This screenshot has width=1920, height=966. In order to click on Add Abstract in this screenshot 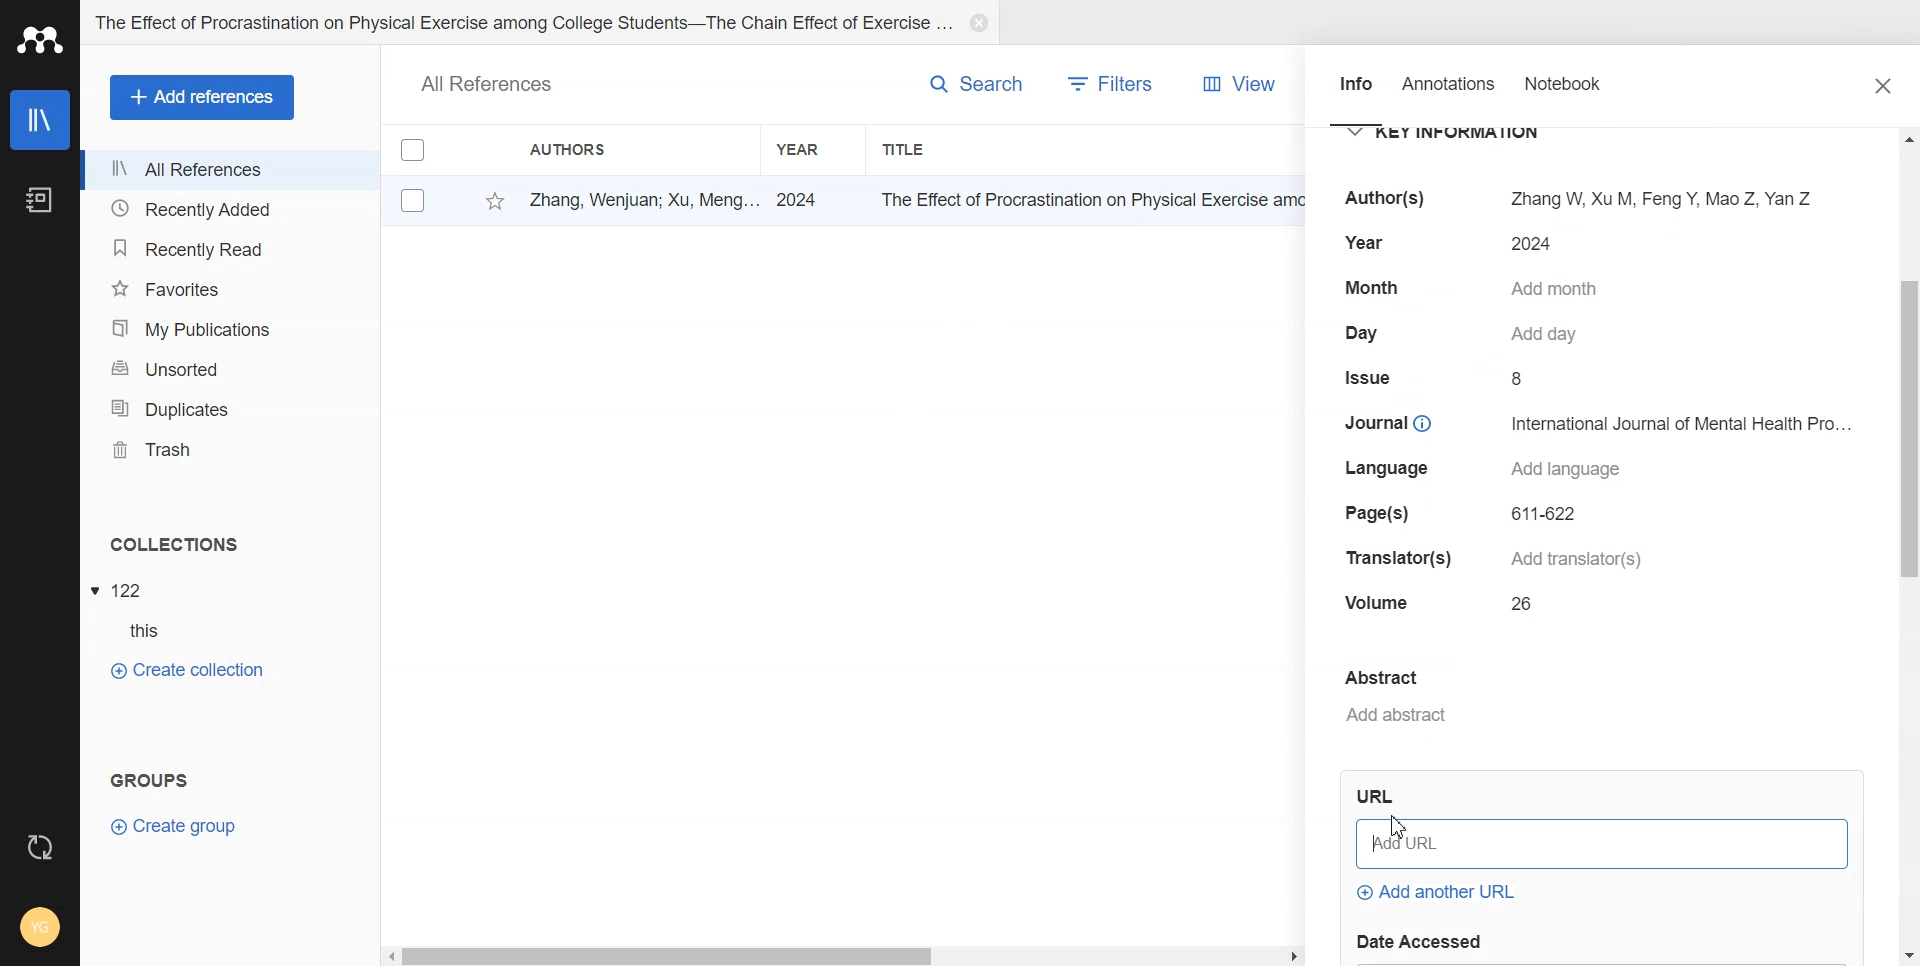, I will do `click(1562, 698)`.